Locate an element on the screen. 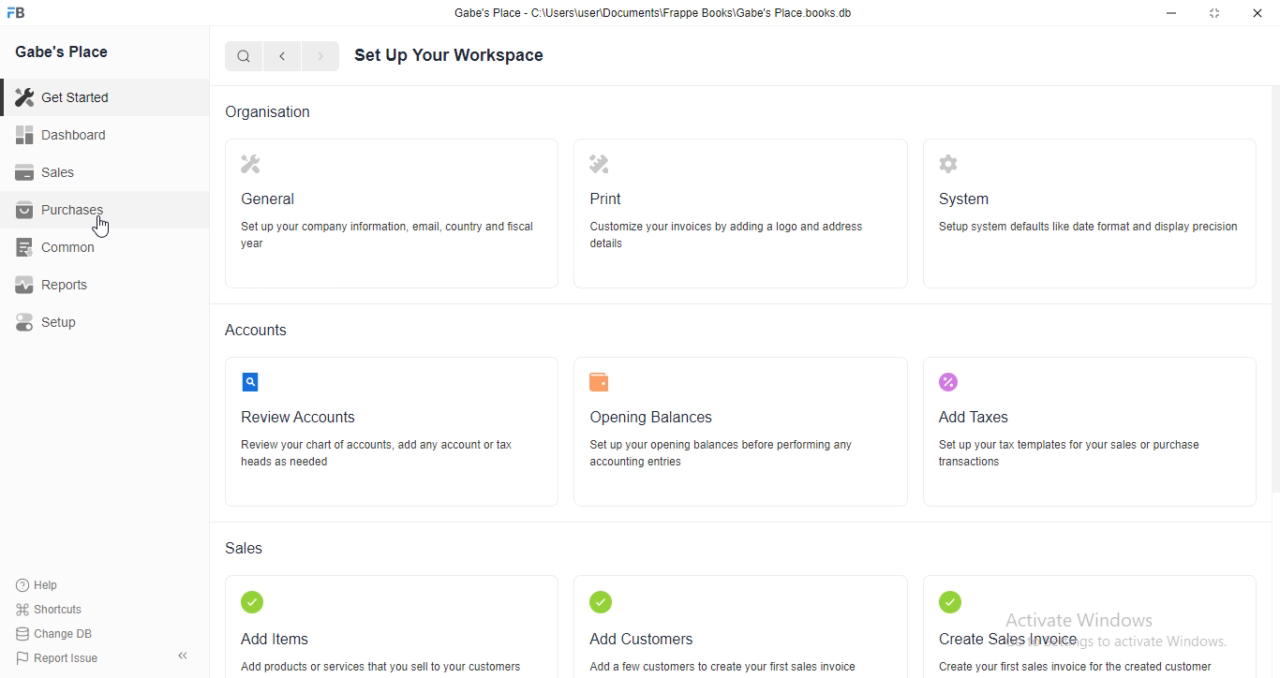  icon is located at coordinates (251, 166).